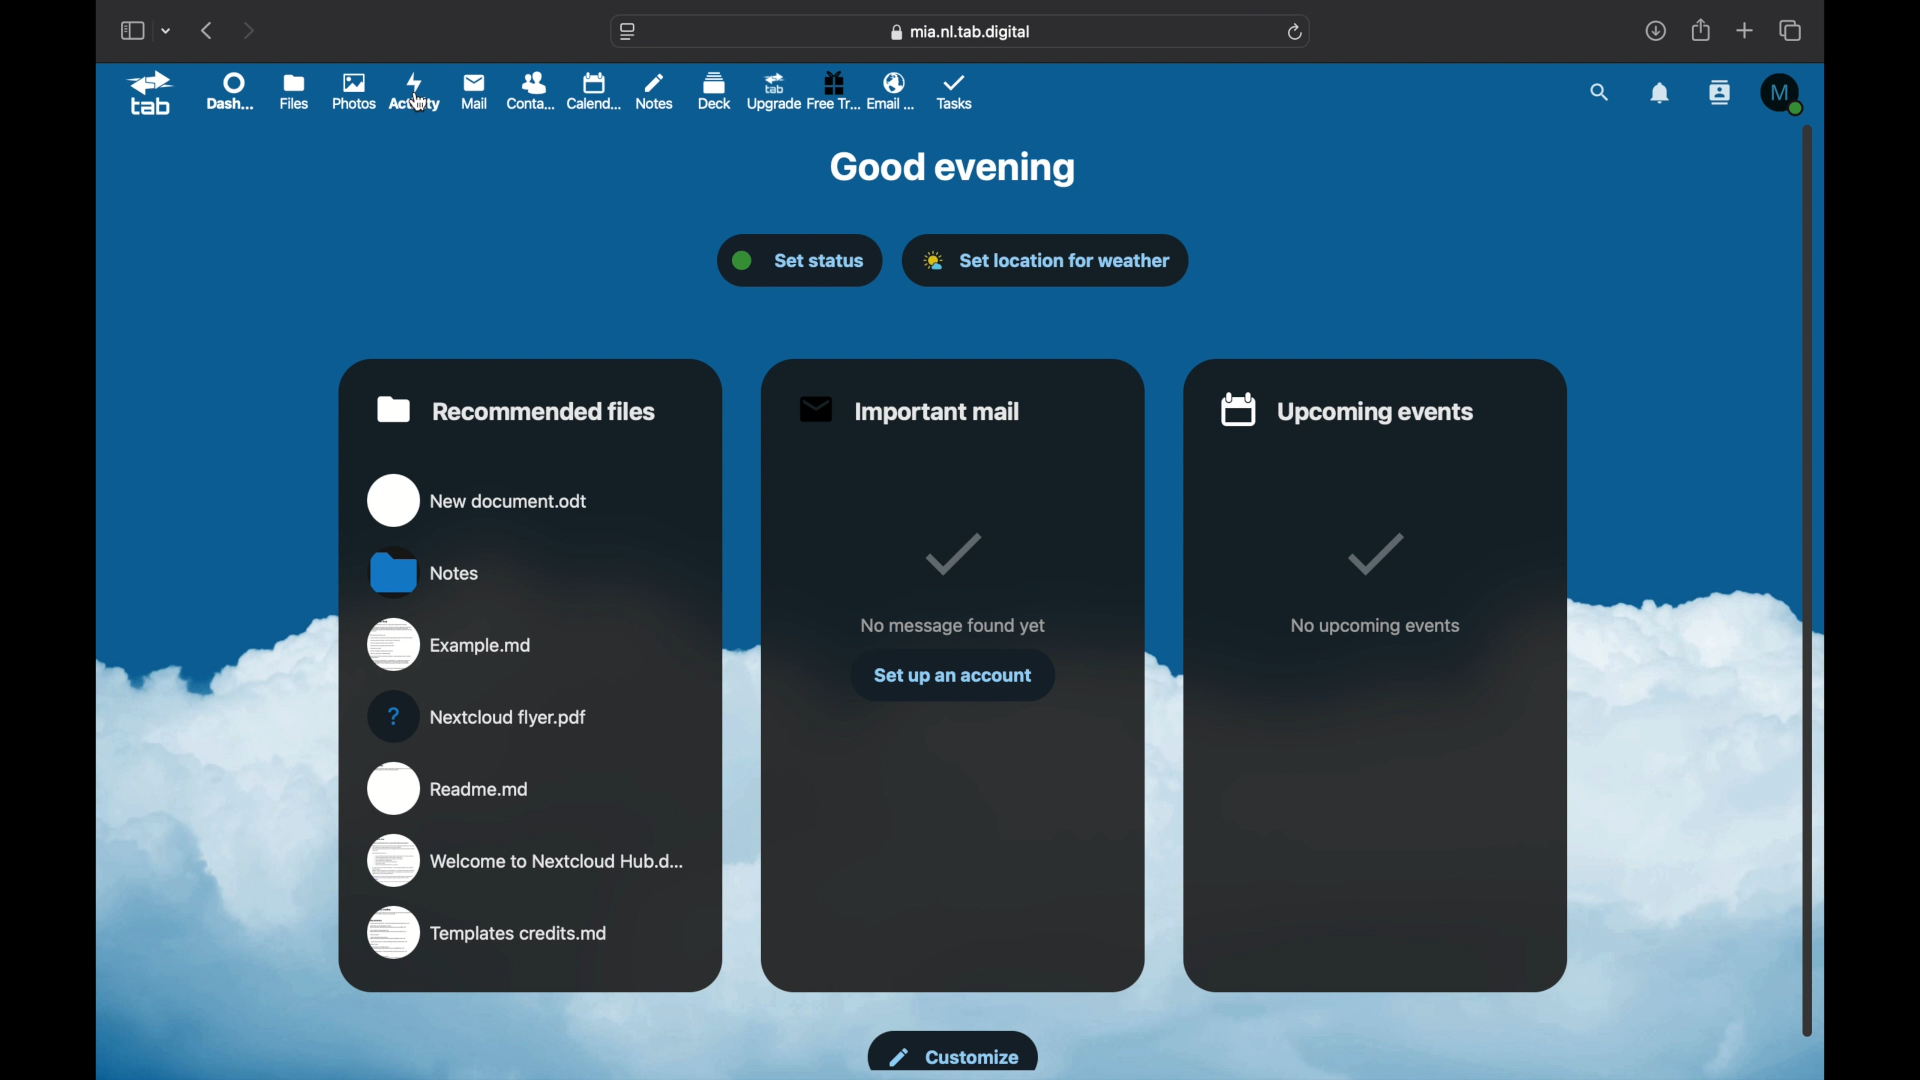 This screenshot has width=1920, height=1080. I want to click on refresh, so click(1296, 32).